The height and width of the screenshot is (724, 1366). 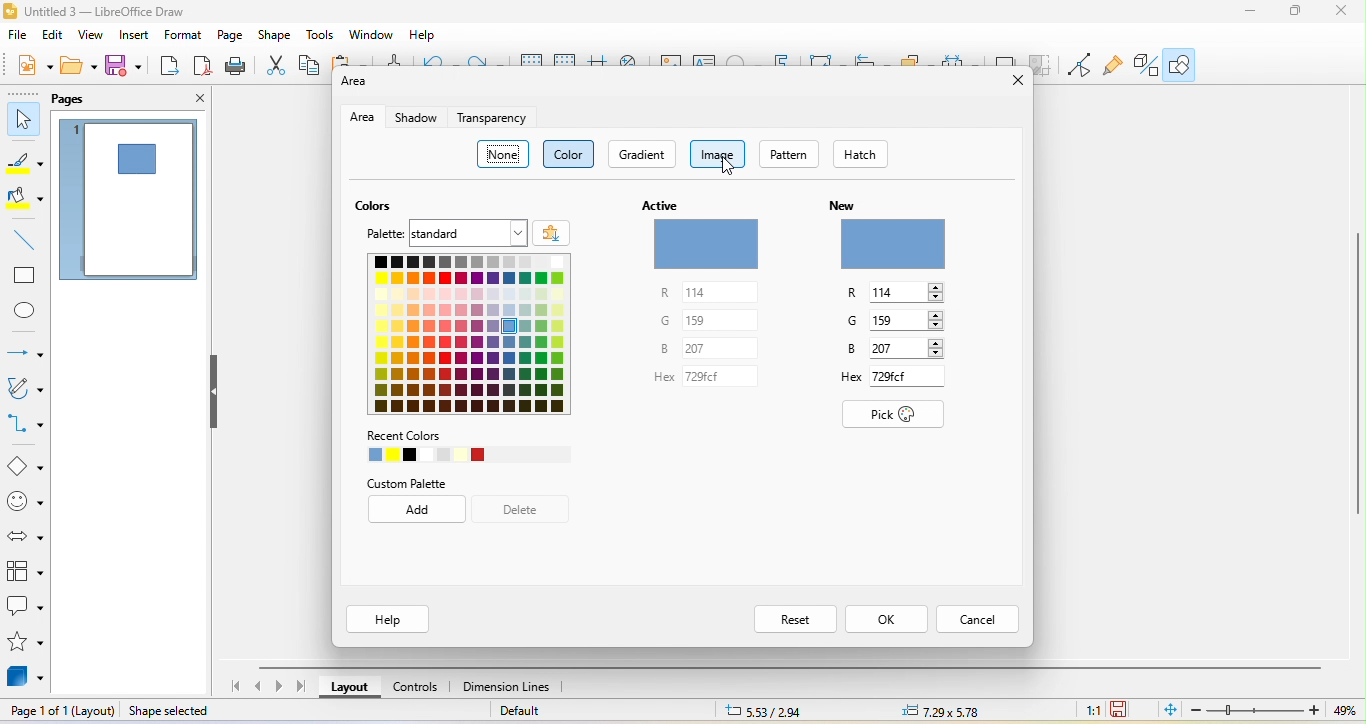 What do you see at coordinates (311, 69) in the screenshot?
I see `copy` at bounding box center [311, 69].